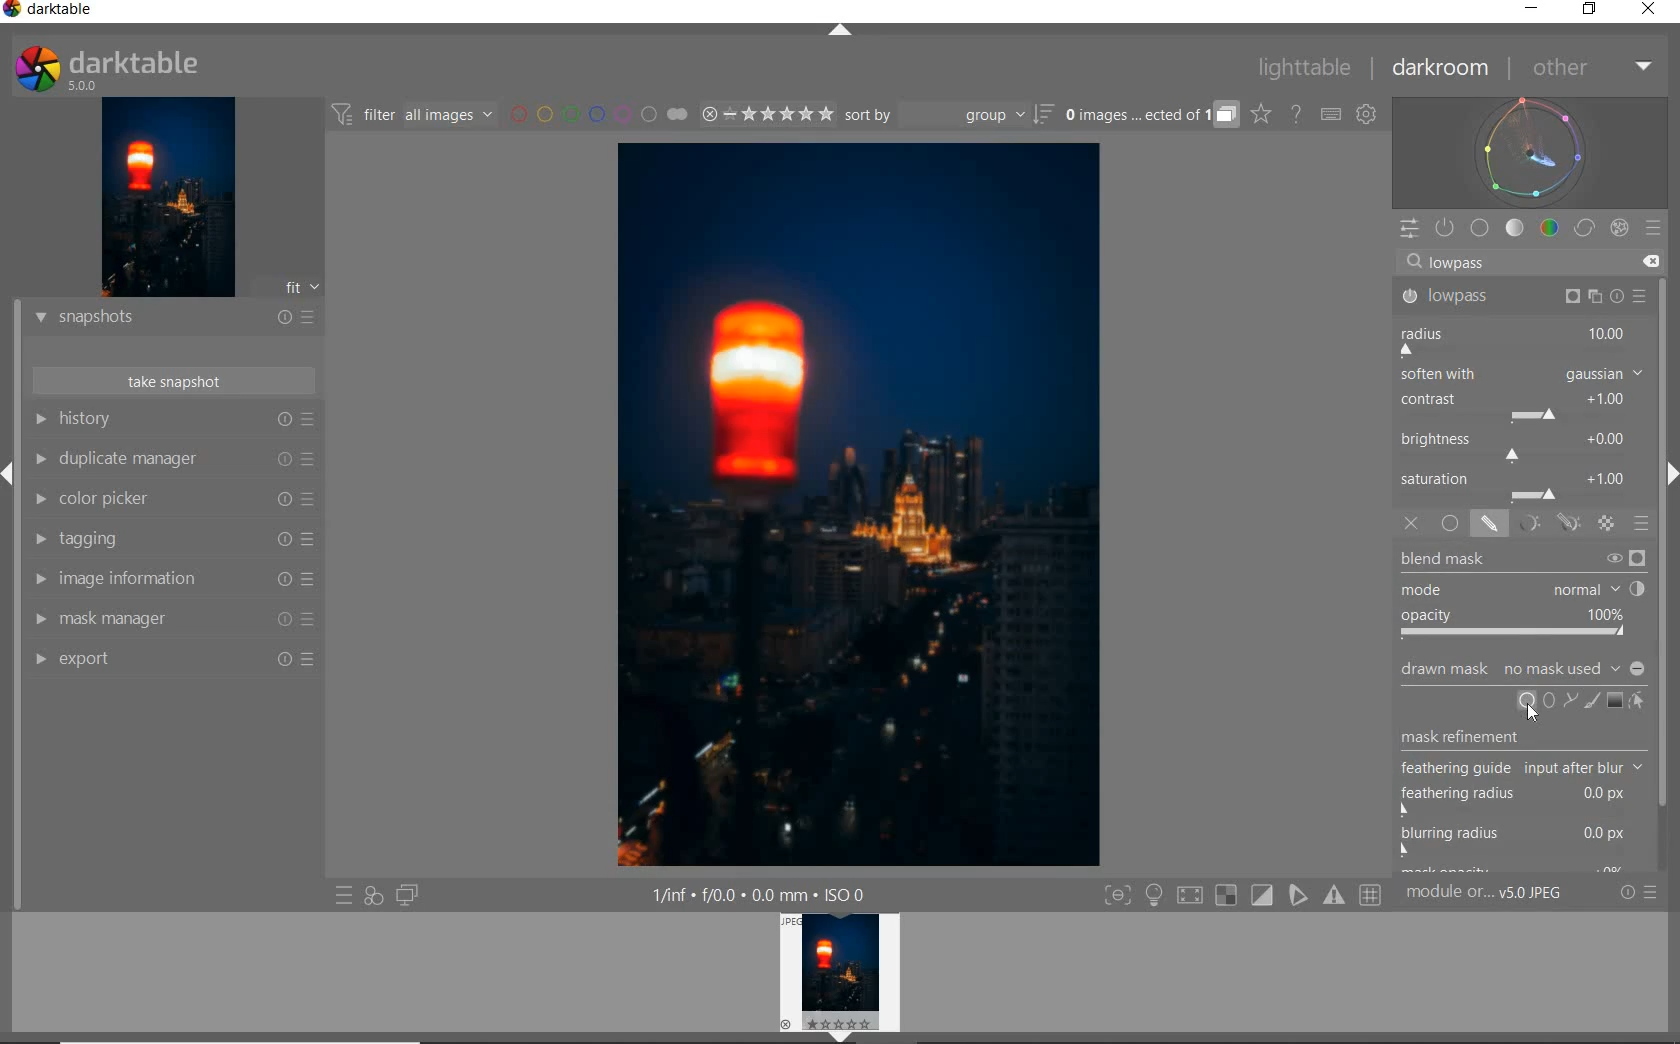  I want to click on Cursor, so click(1539, 710).